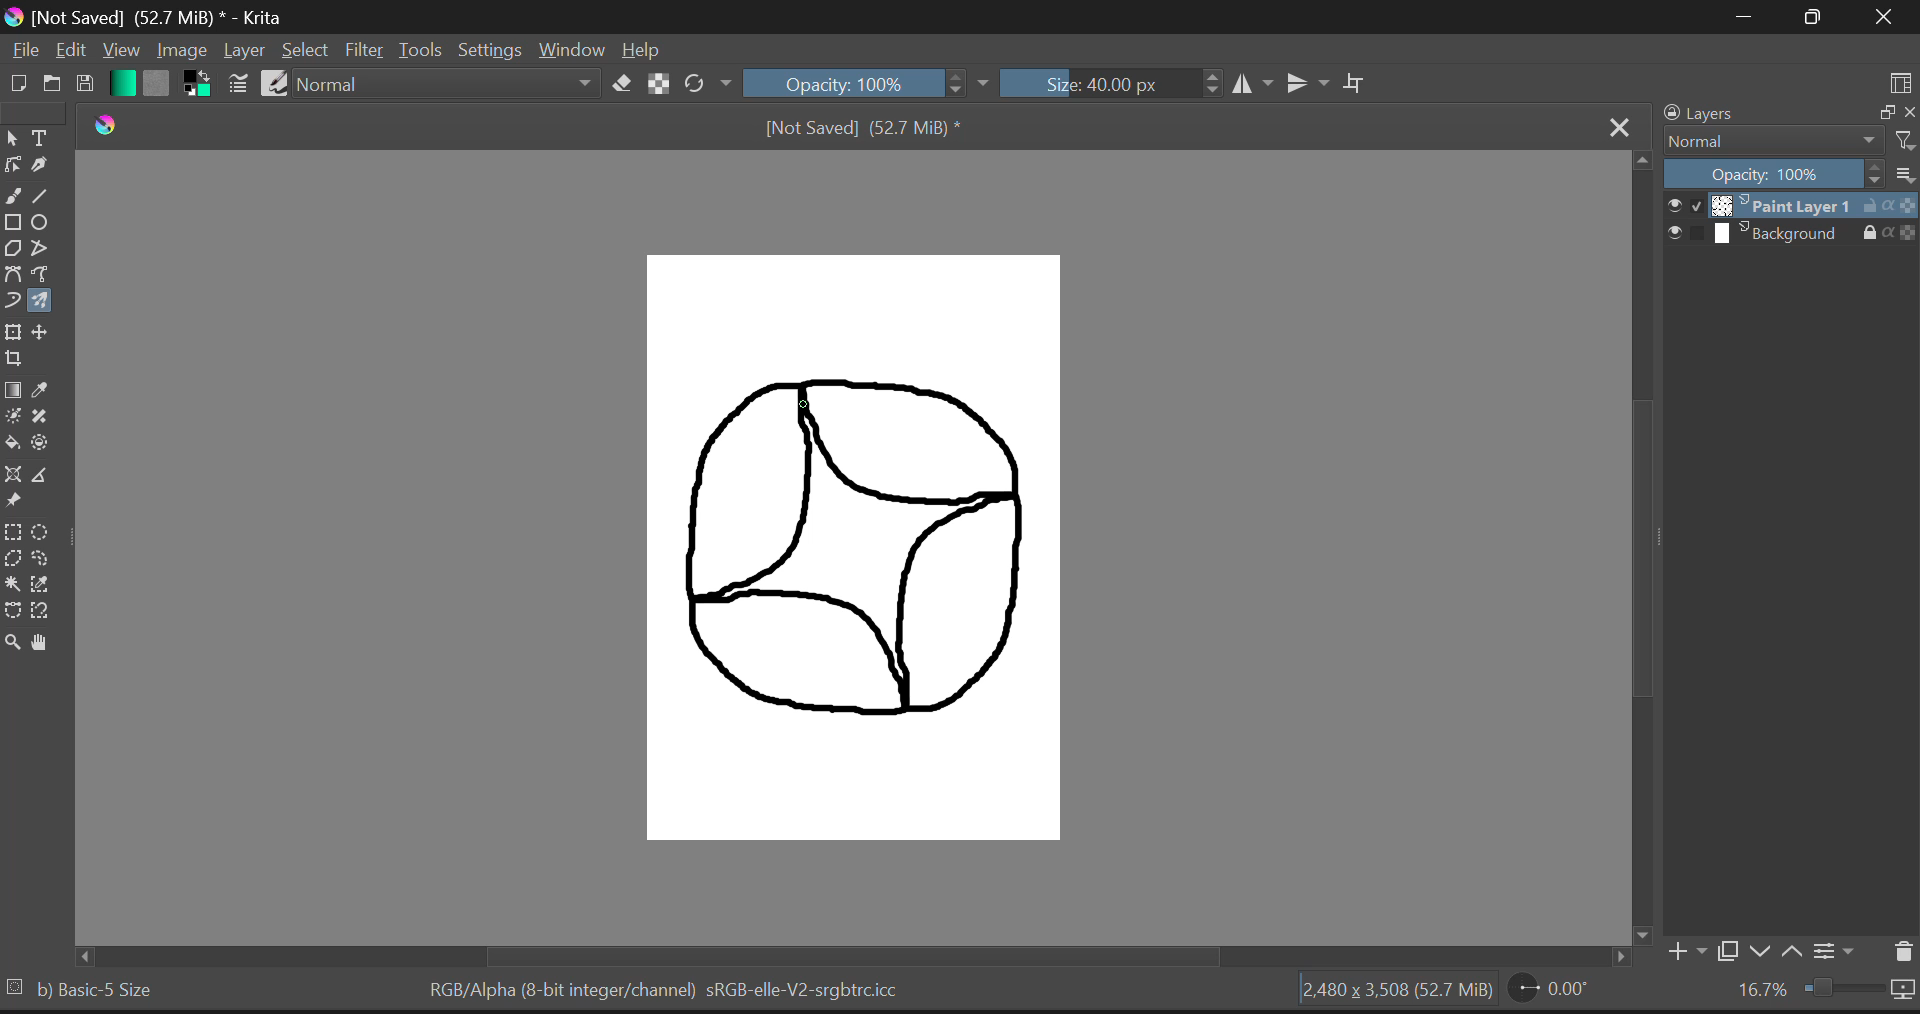  Describe the element at coordinates (107, 989) in the screenshot. I see `b) Basic-5 Size` at that location.